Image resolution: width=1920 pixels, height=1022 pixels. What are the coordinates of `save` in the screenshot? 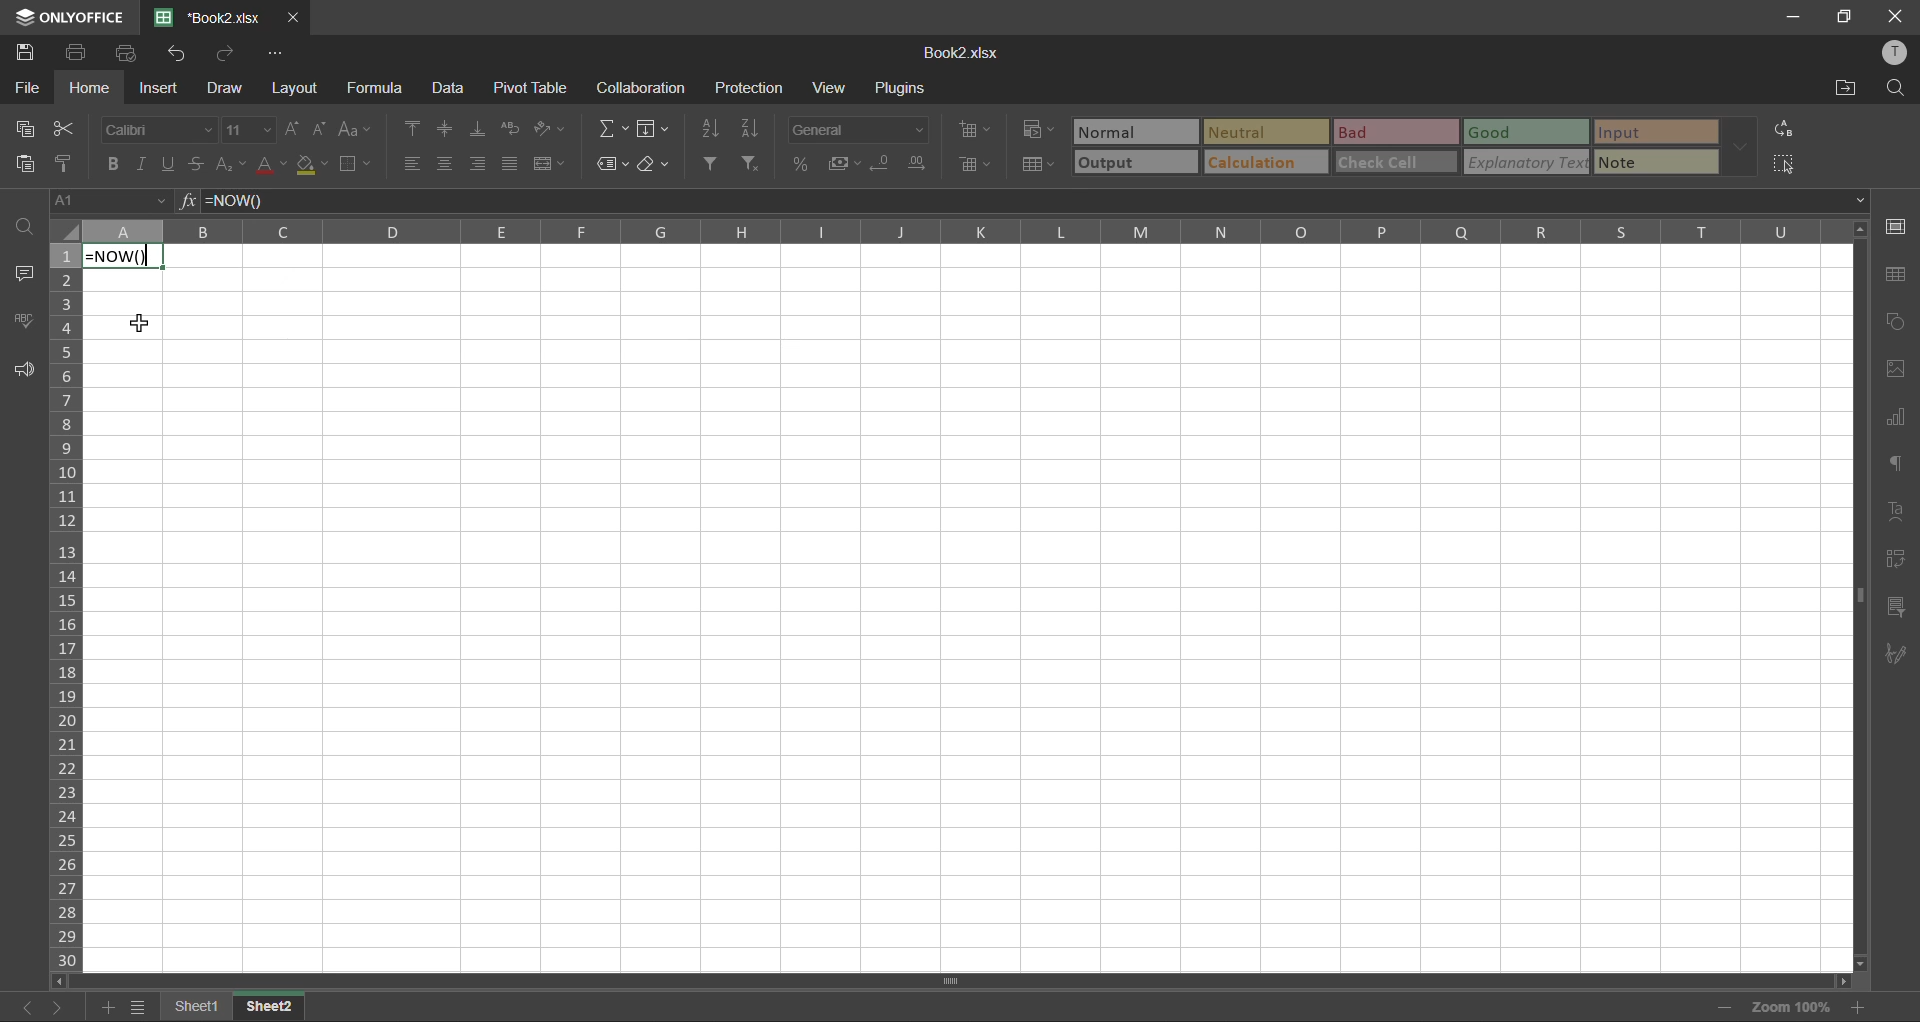 It's located at (29, 53).